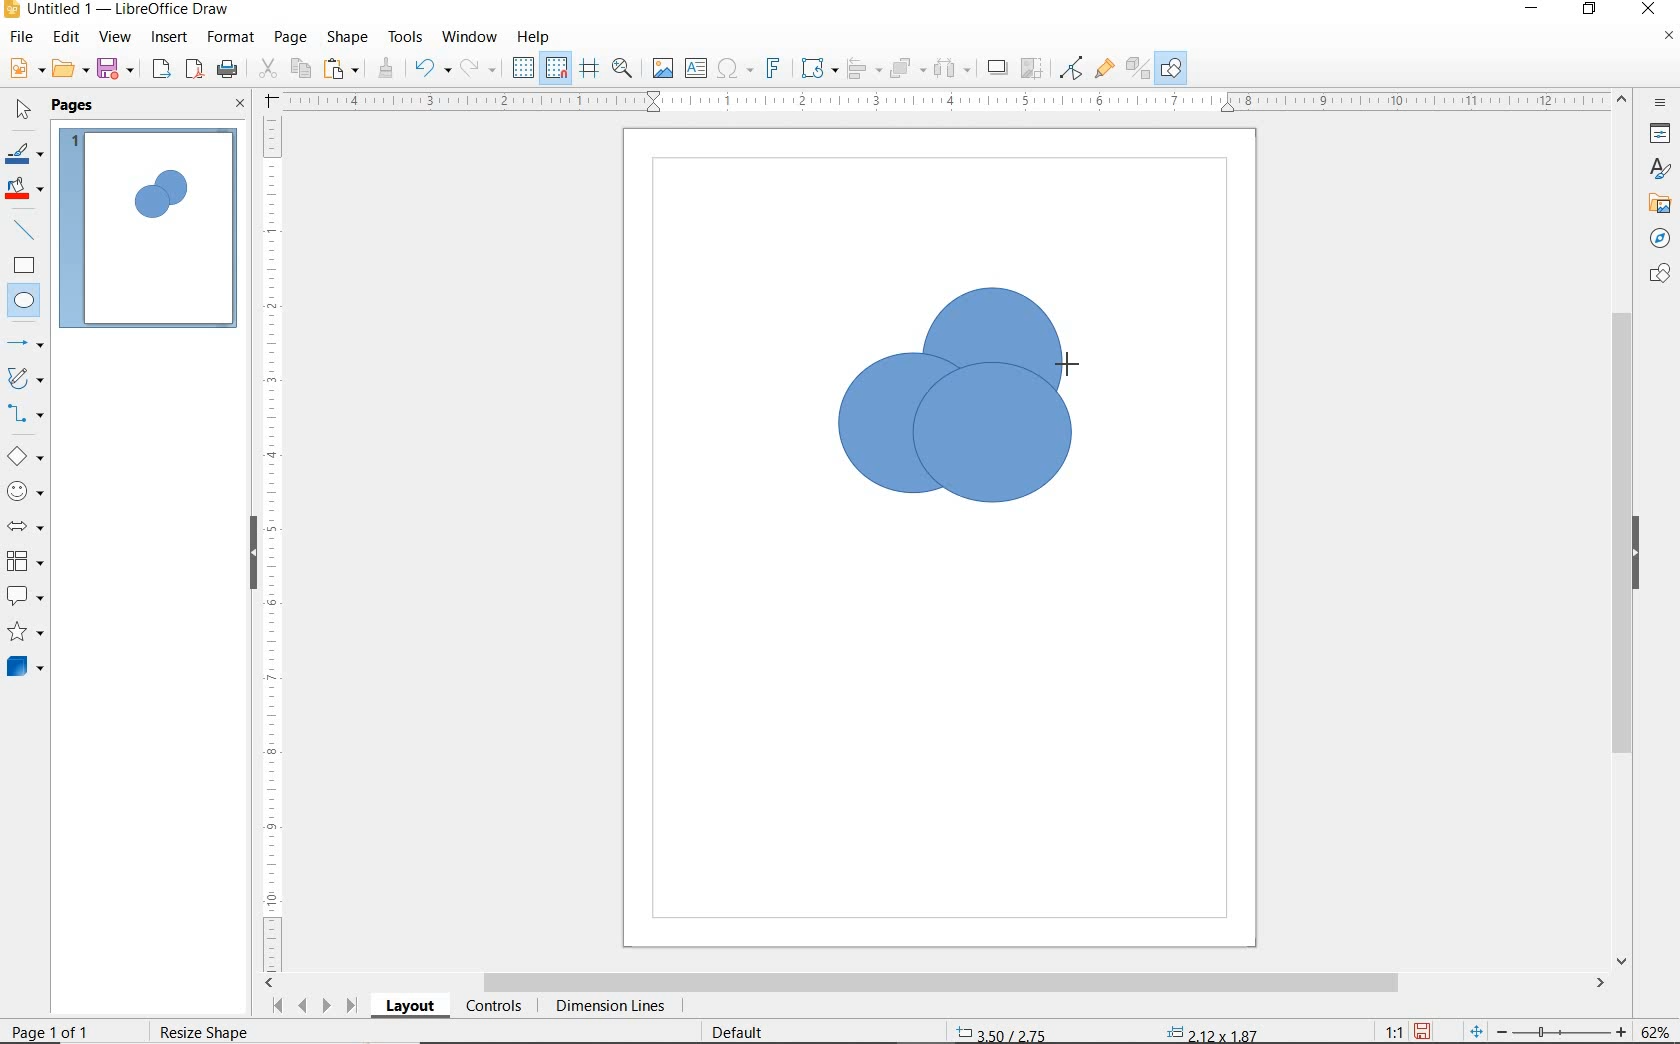  Describe the element at coordinates (301, 67) in the screenshot. I see `COPY` at that location.